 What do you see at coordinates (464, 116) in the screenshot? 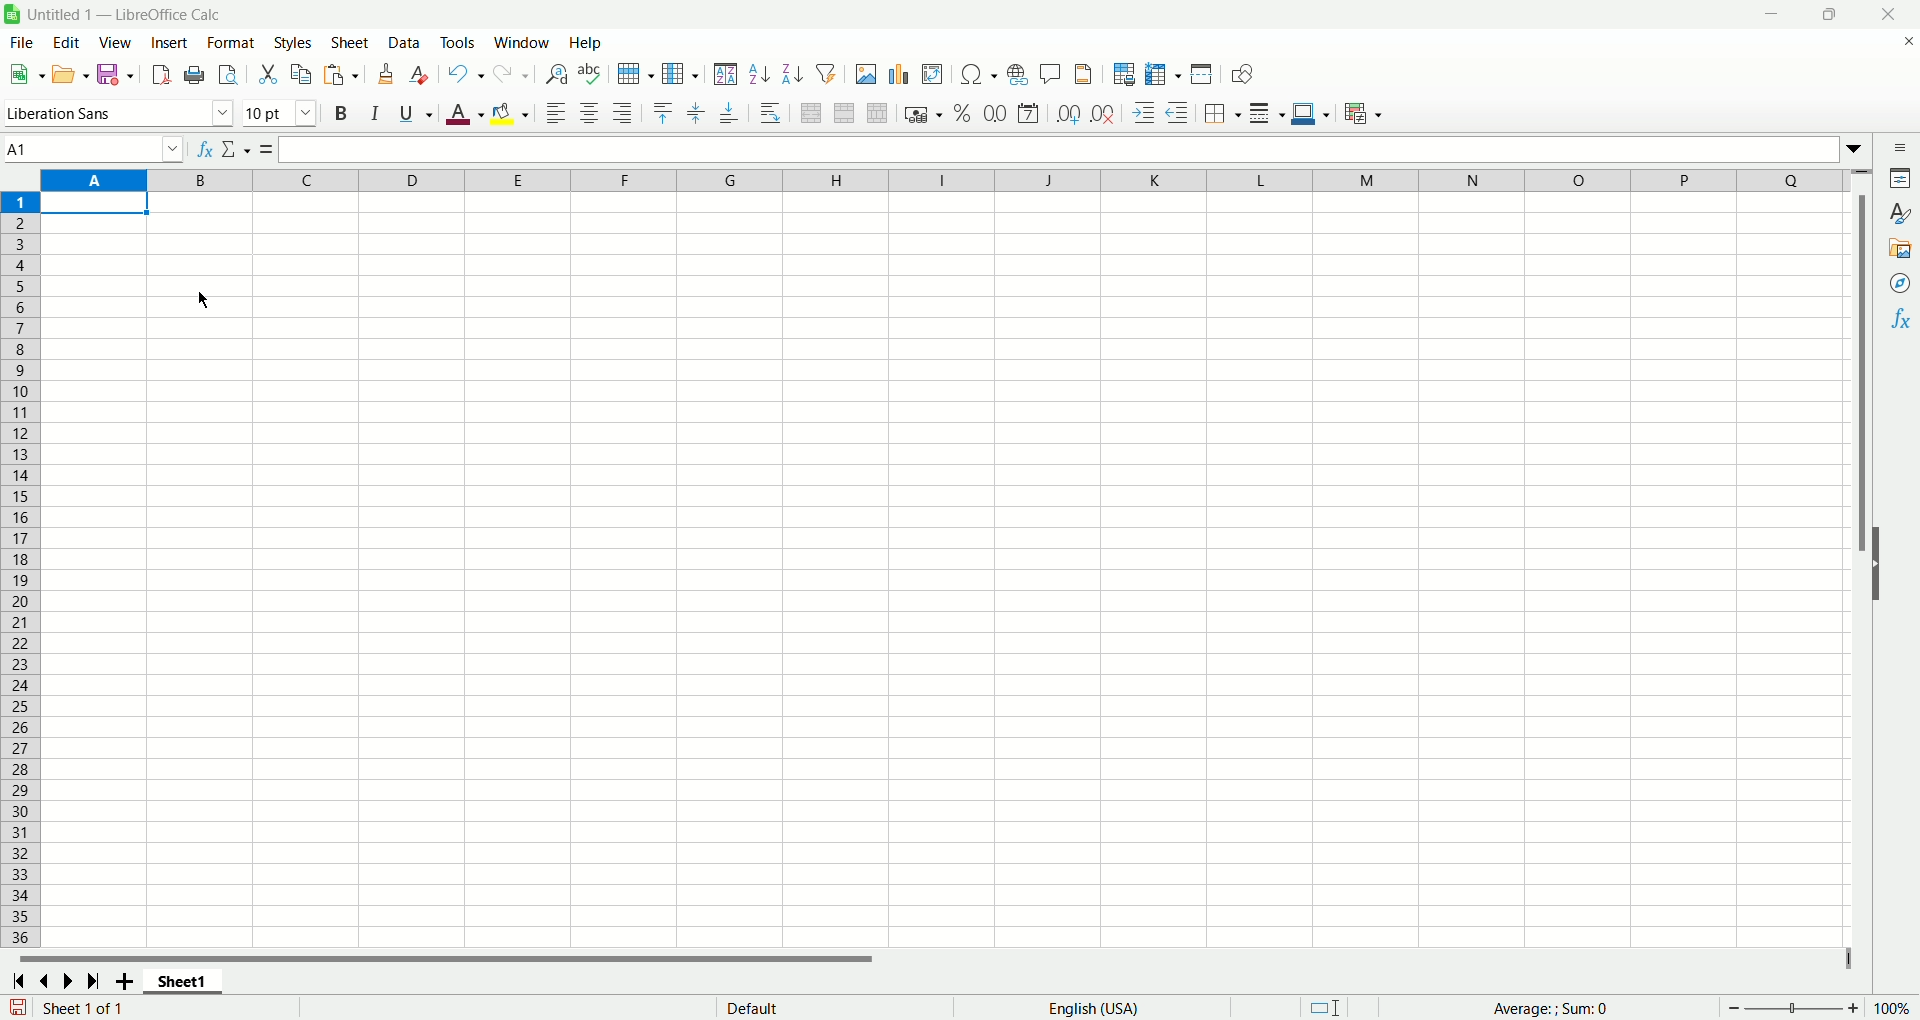
I see `font color` at bounding box center [464, 116].